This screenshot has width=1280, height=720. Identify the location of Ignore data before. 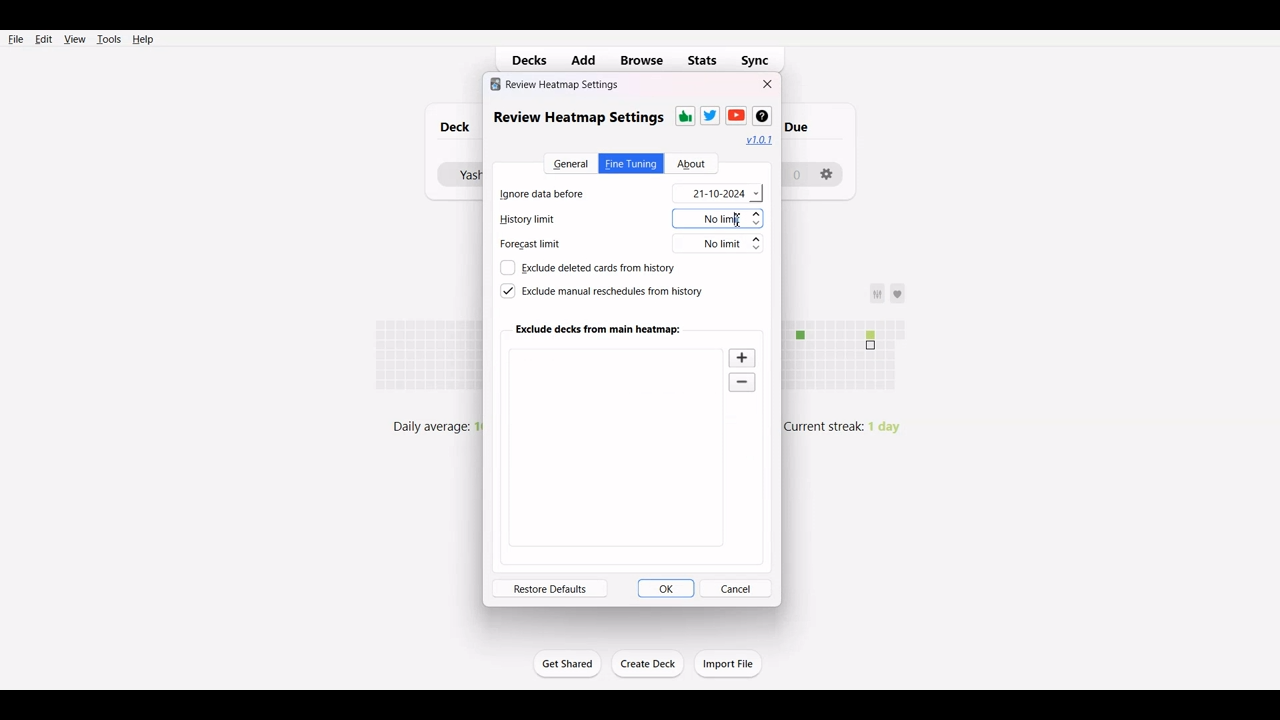
(557, 192).